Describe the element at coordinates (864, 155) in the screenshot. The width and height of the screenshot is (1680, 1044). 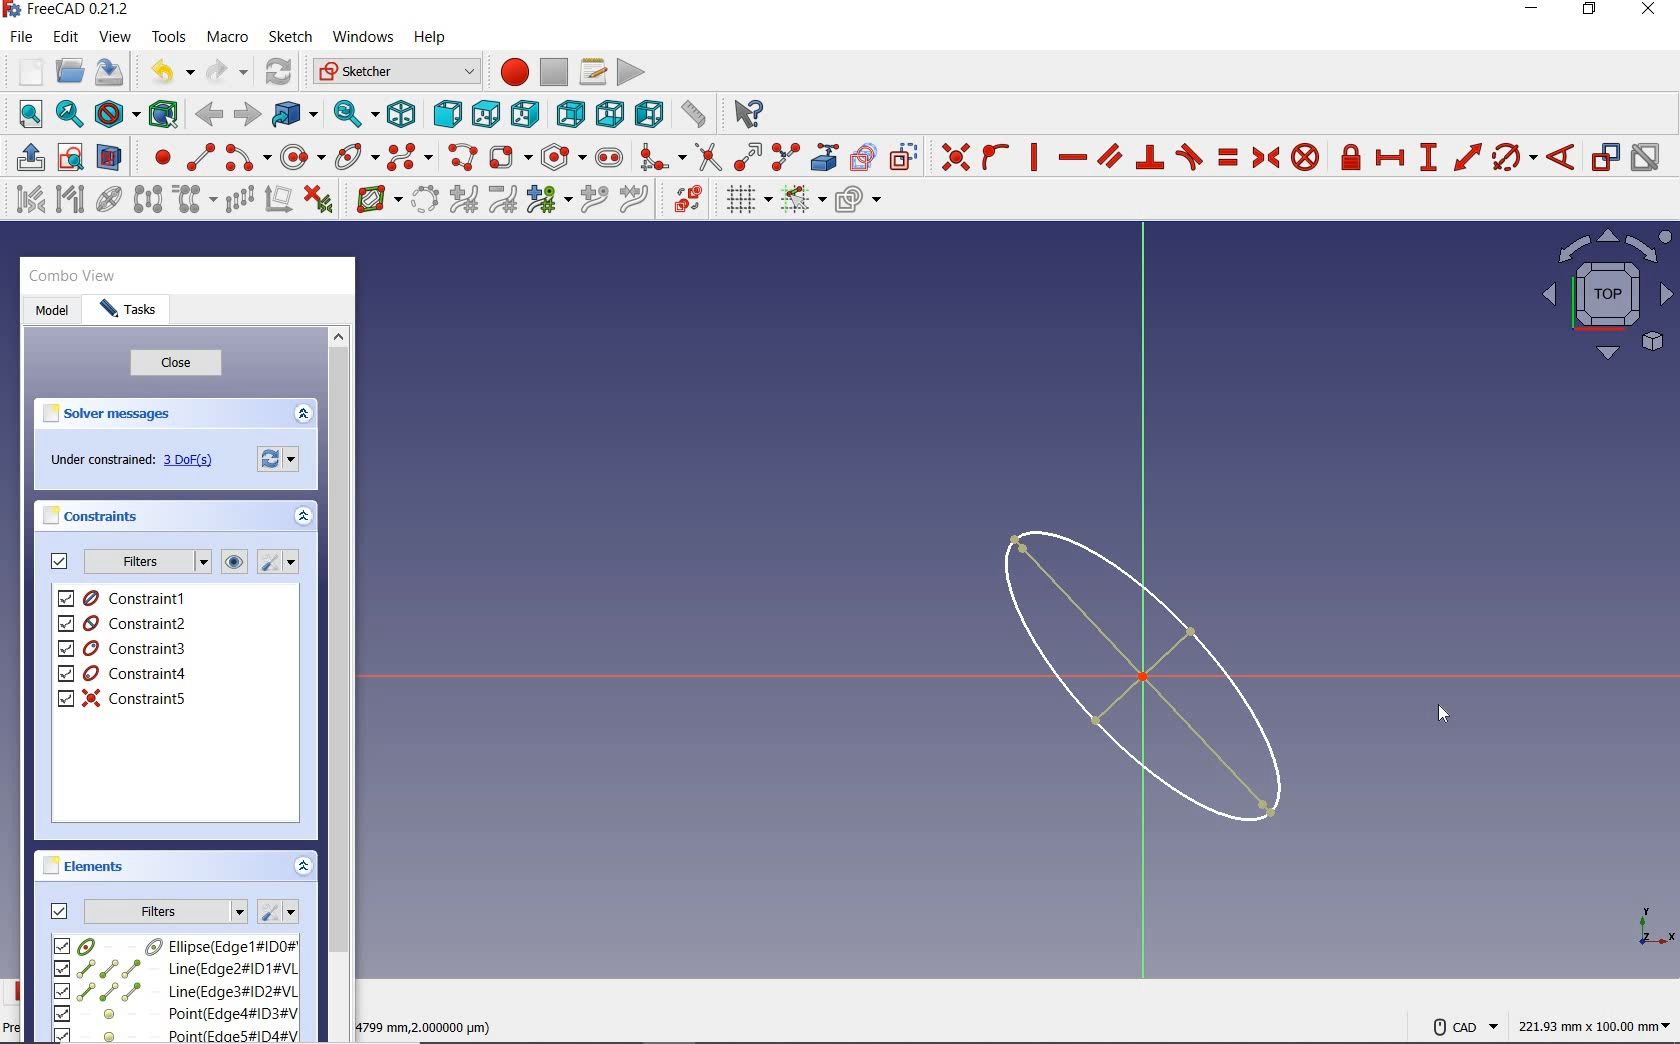
I see `create carbon copy` at that location.